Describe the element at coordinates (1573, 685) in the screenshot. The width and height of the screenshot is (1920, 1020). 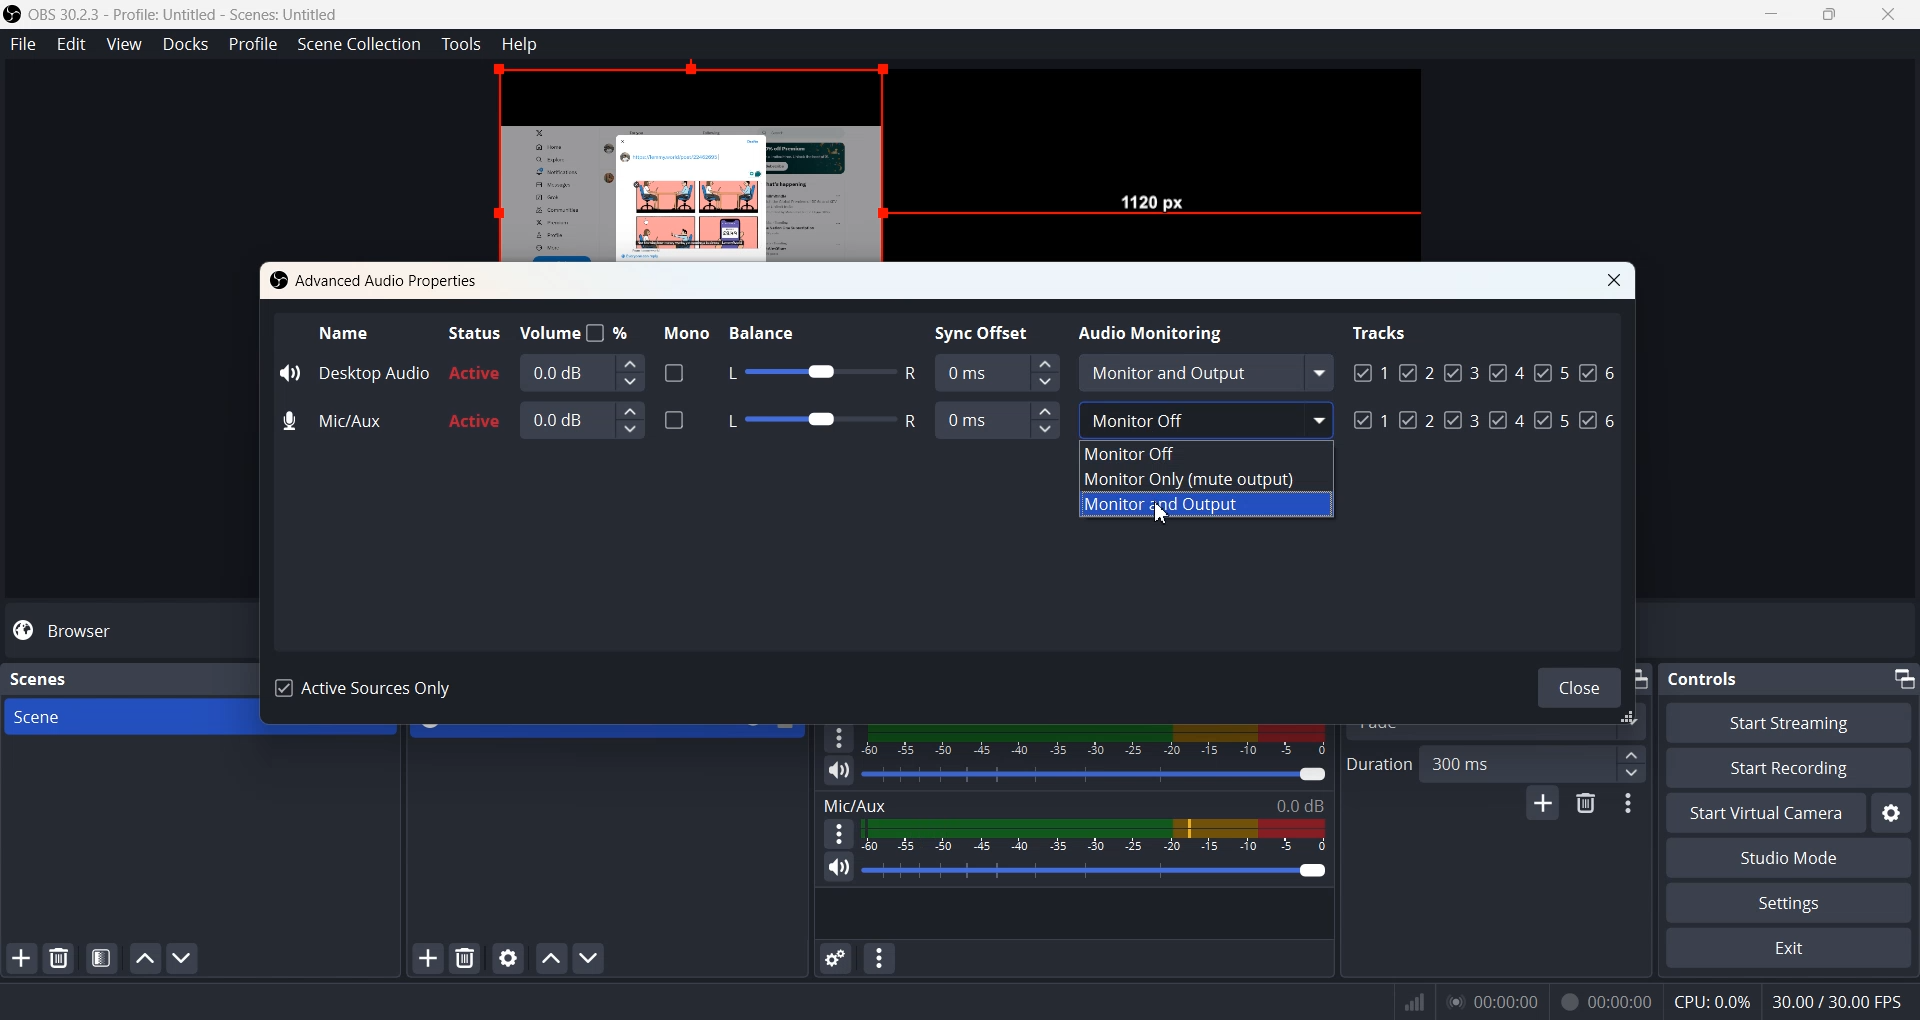
I see `Close` at that location.